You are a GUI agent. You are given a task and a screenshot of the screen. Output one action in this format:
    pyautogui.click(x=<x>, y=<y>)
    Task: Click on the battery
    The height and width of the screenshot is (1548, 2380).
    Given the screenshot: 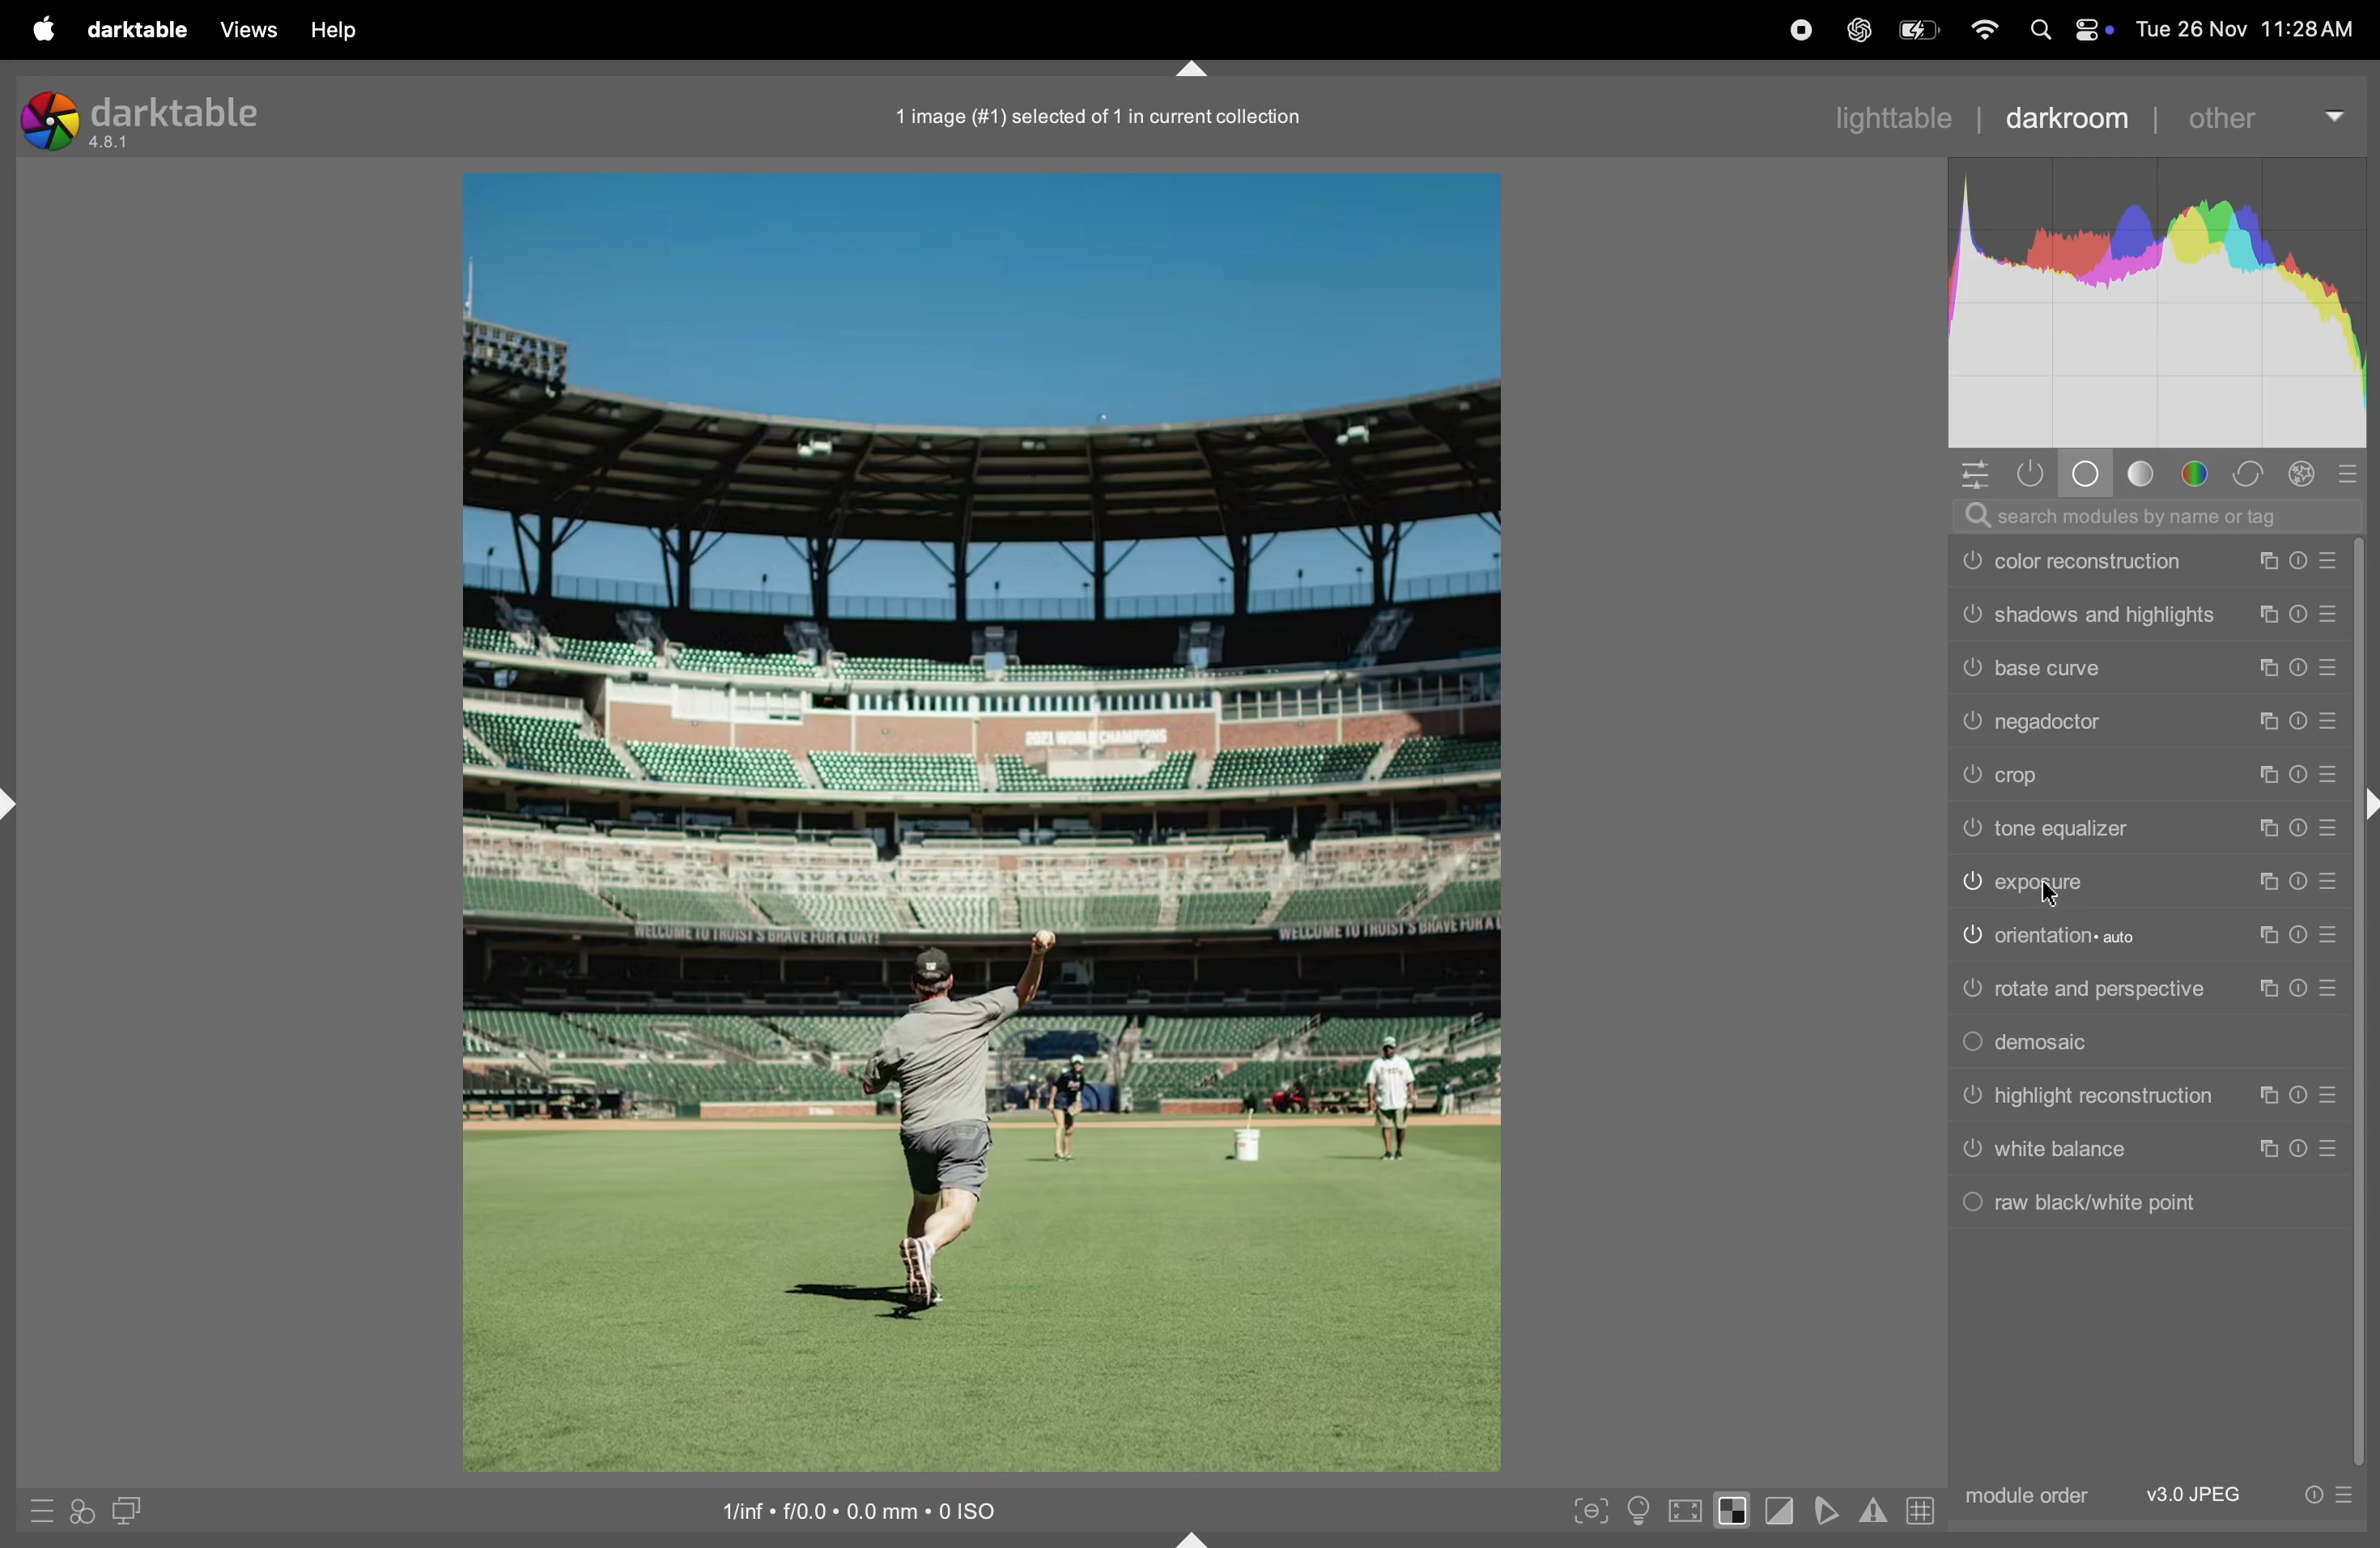 What is the action you would take?
    pyautogui.click(x=1922, y=27)
    